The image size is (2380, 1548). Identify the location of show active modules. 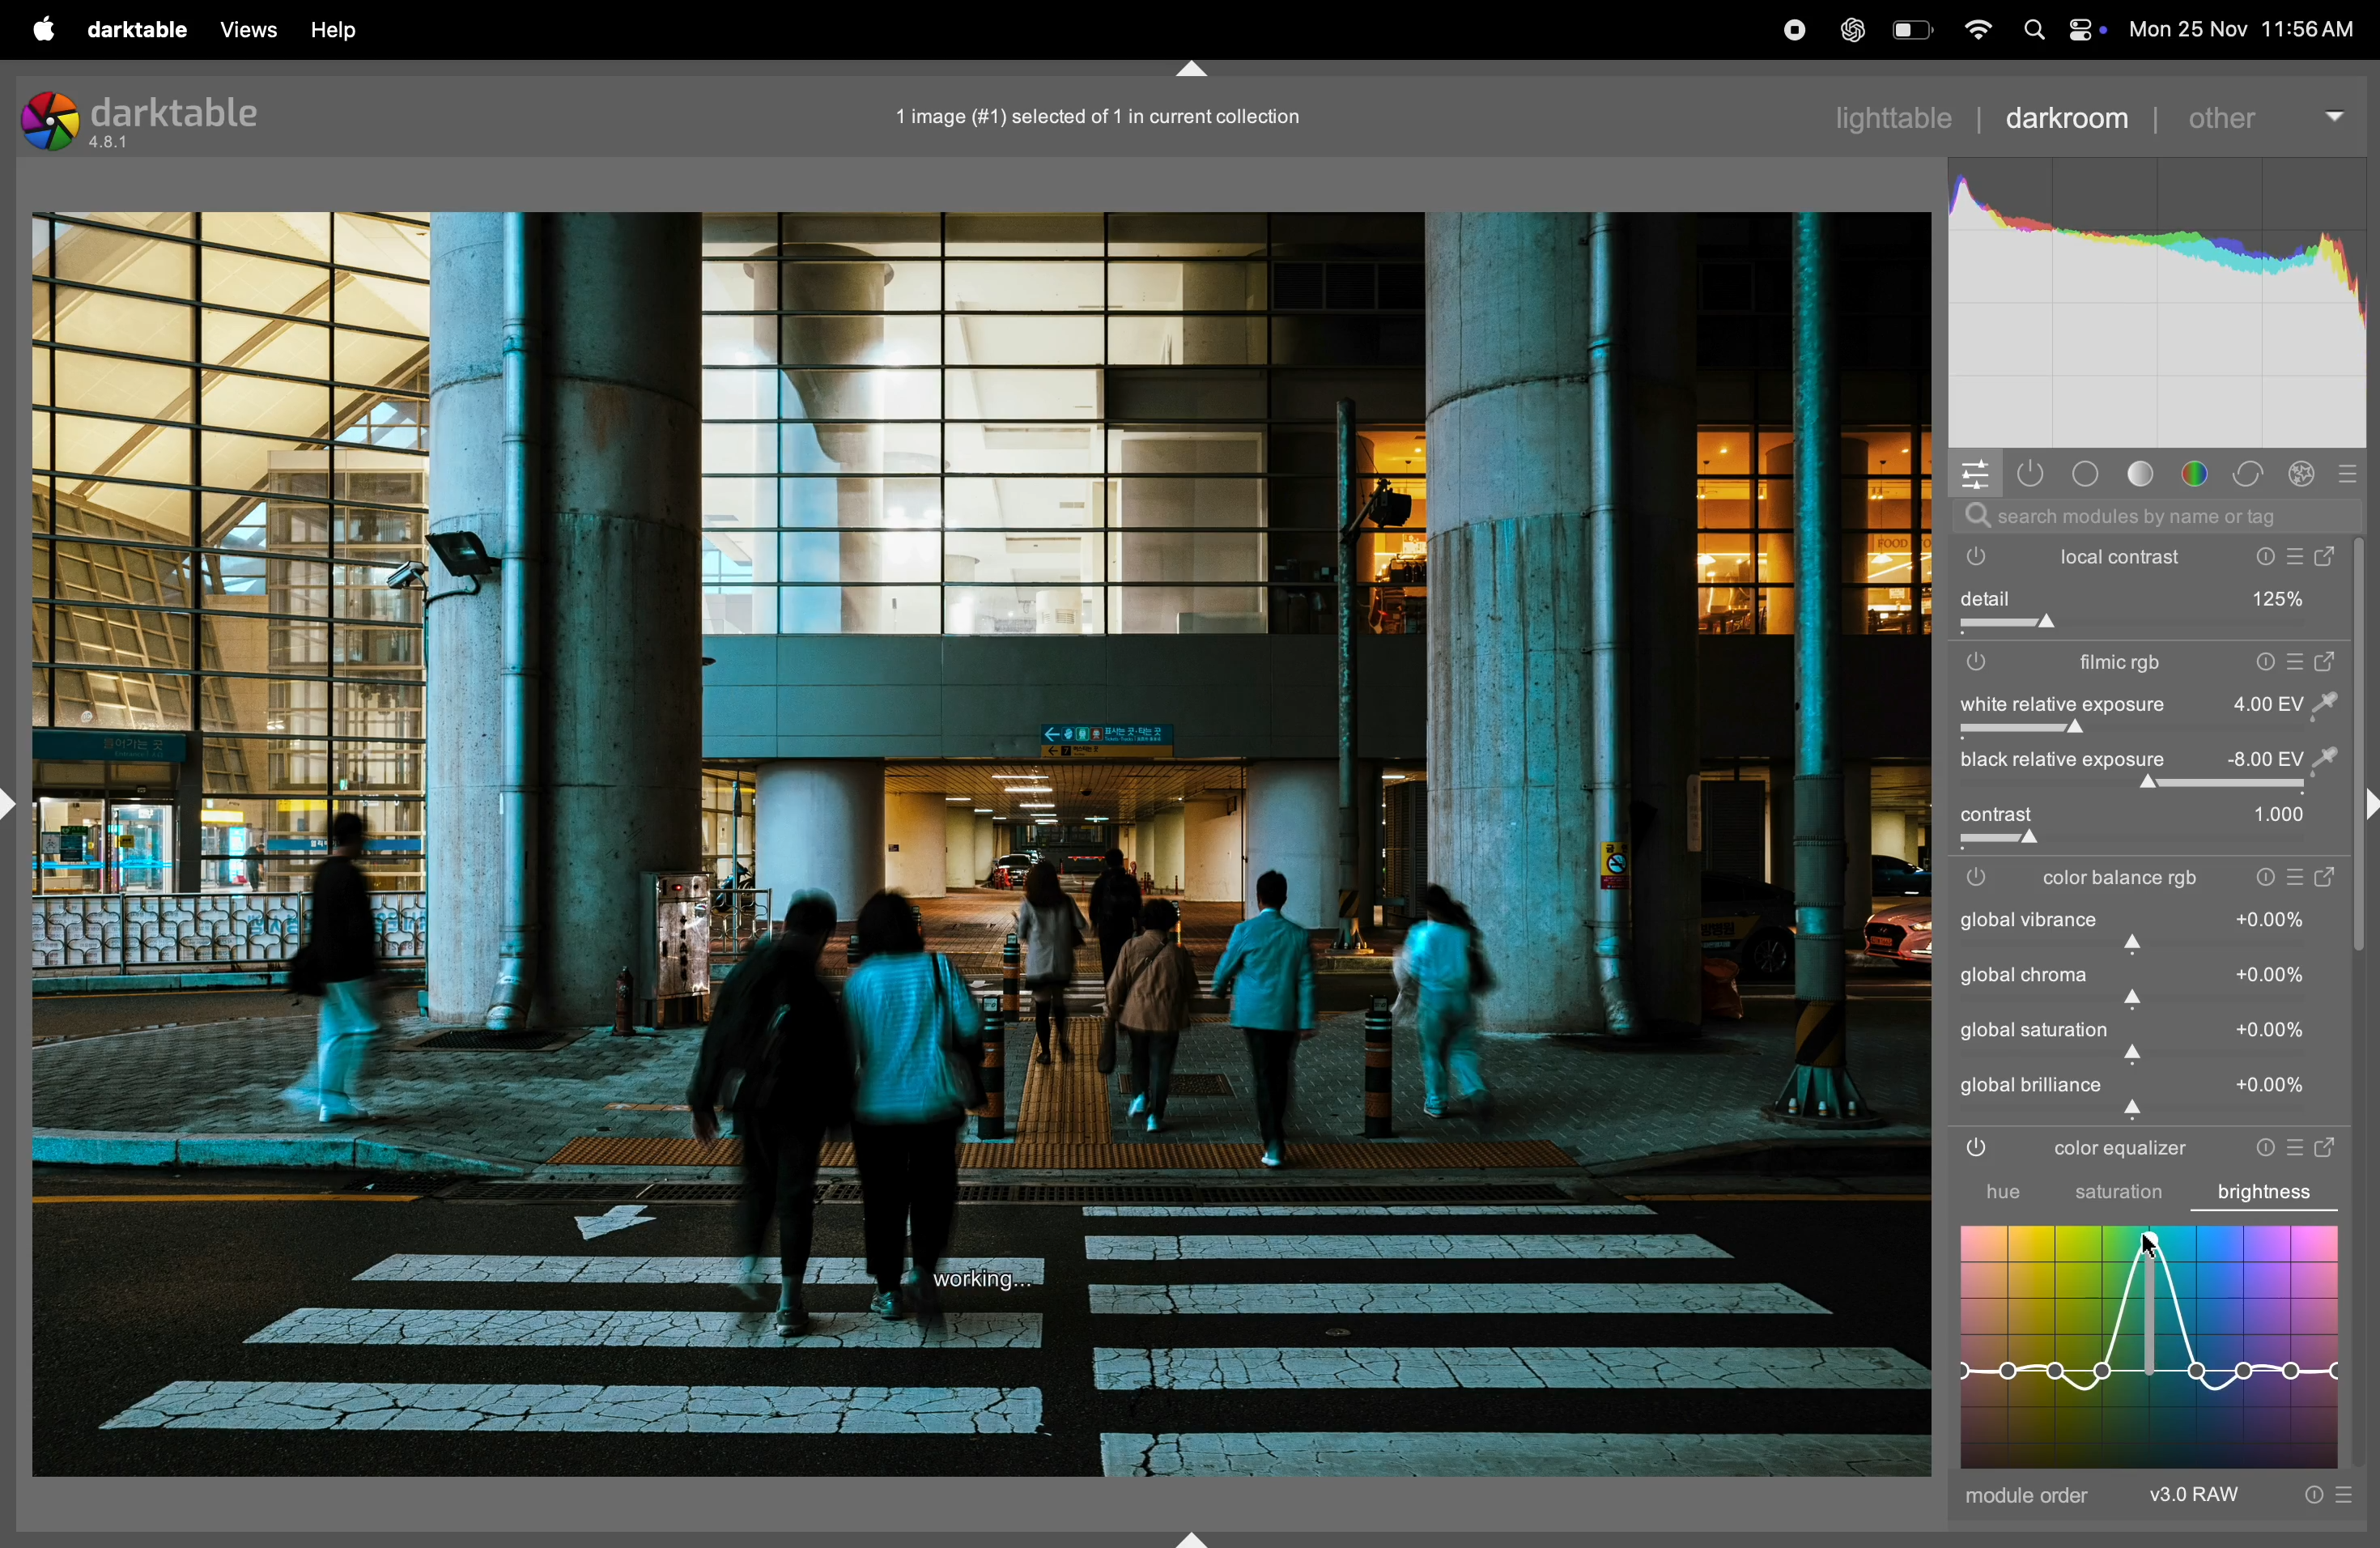
(2031, 470).